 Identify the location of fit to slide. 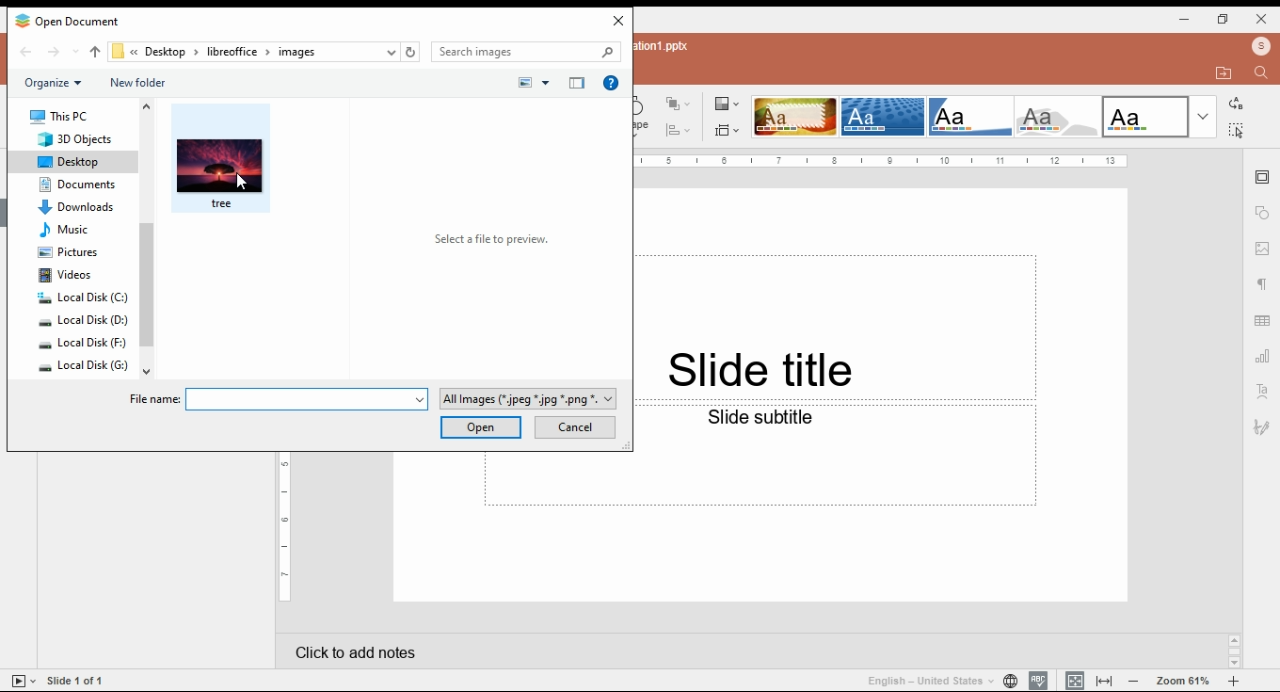
(1074, 680).